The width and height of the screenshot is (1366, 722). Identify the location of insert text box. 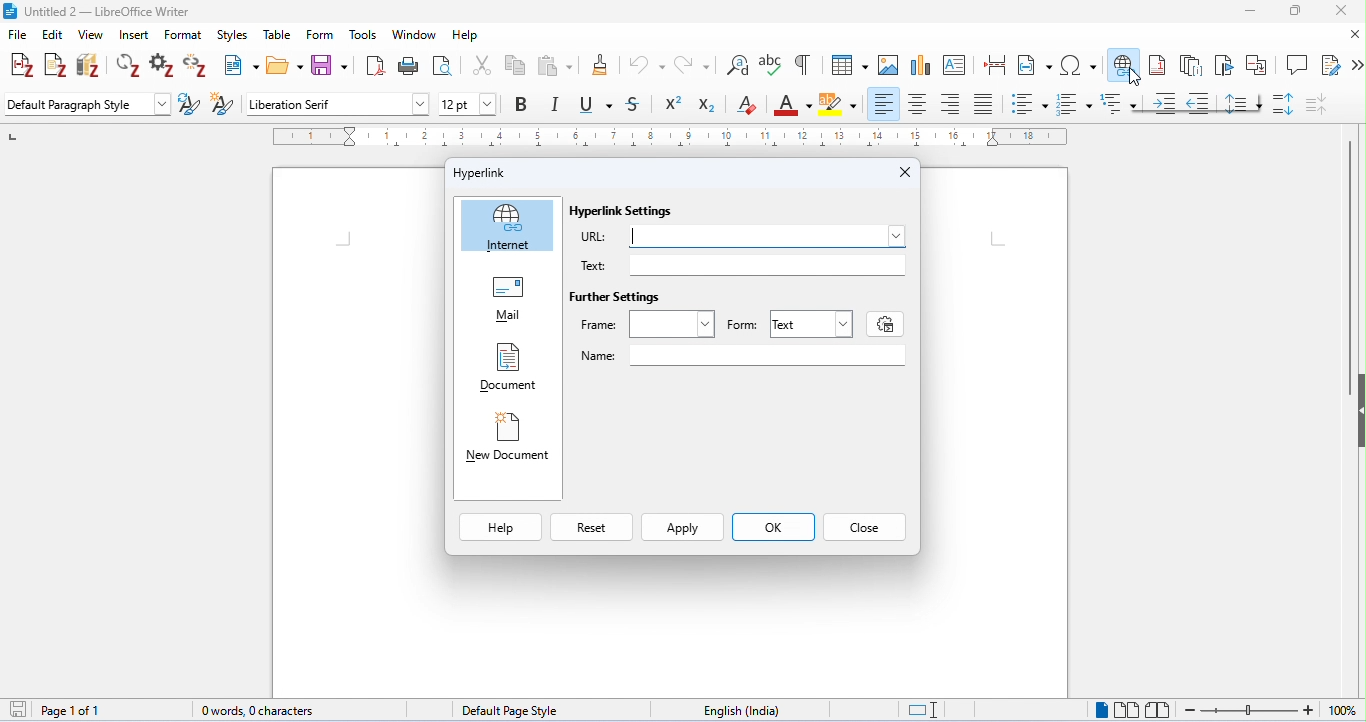
(959, 66).